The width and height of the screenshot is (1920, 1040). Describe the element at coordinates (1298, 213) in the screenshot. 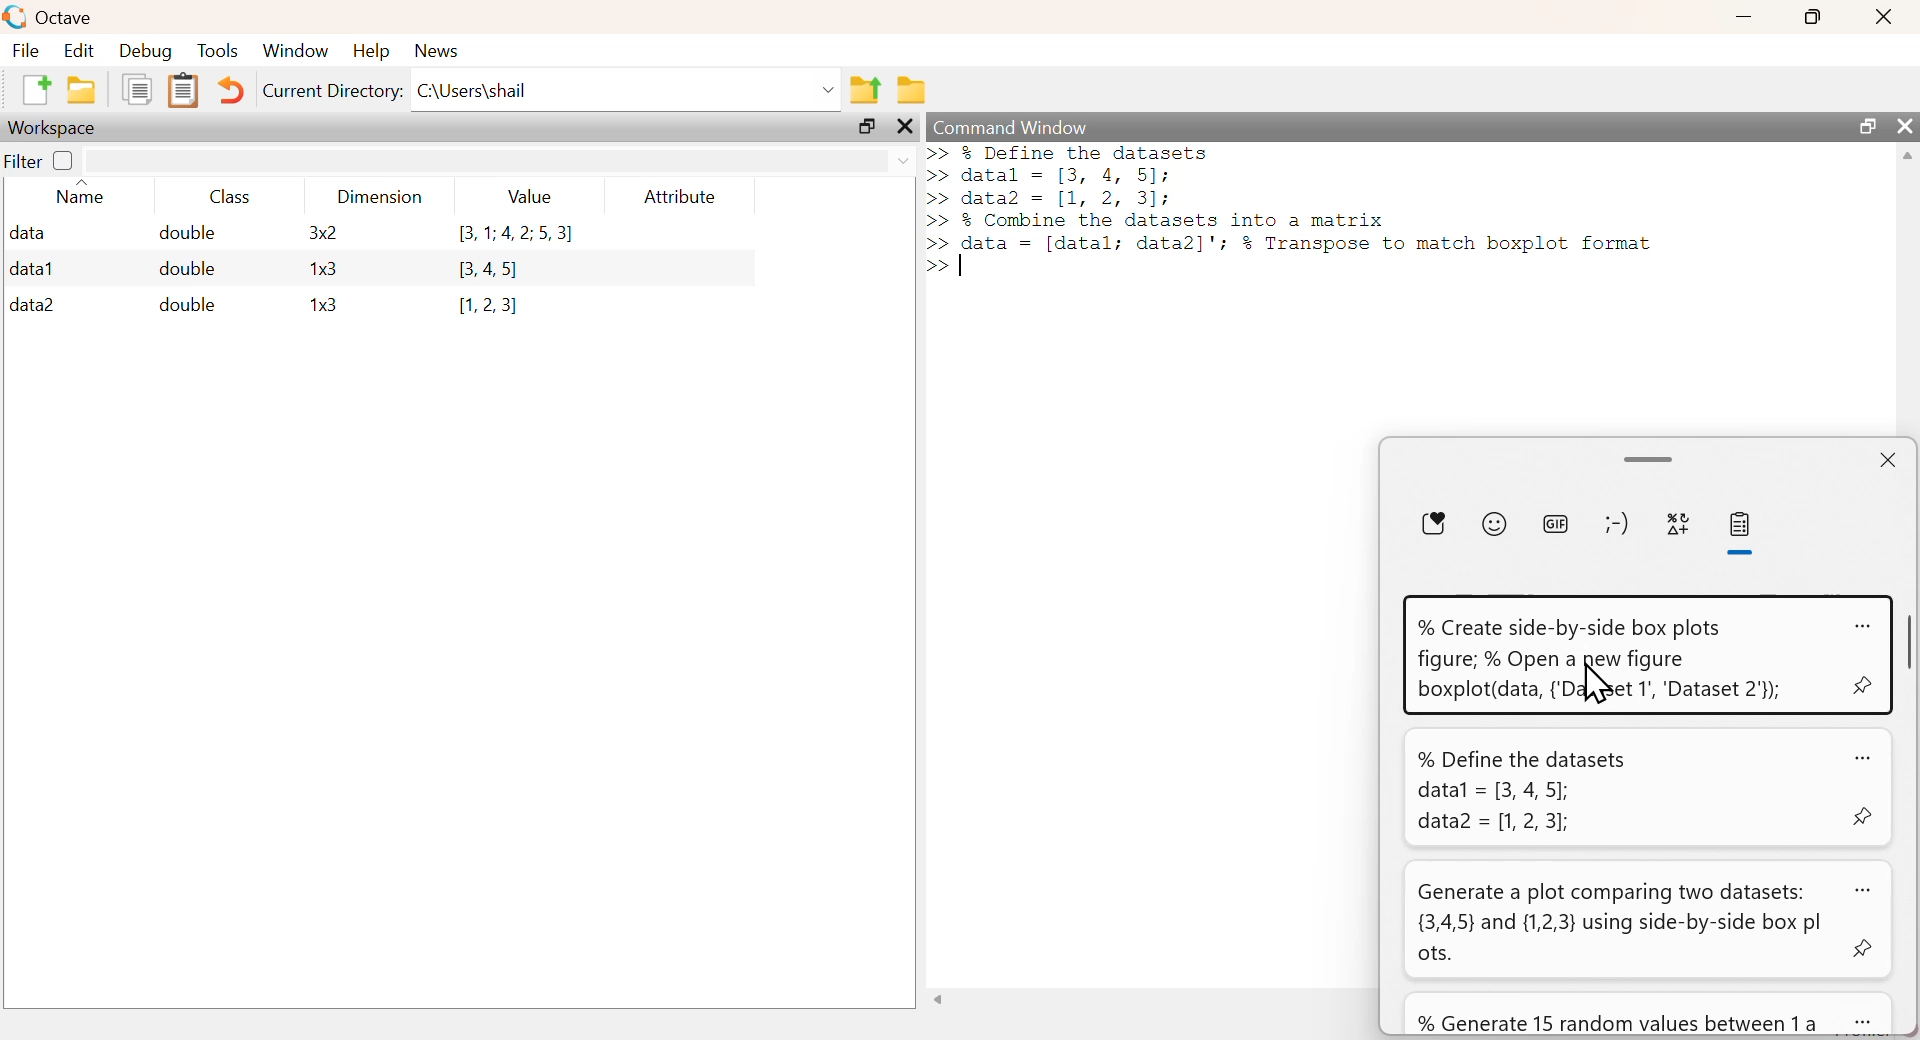

I see `>> % Define the datasets

>> datal = [3, 4, 5];

>> data2 = [1, 2, 3];

>> % Combine the datasets into a matrix

>> fee = [datal; data2]'; % Transpose to match boxplot format
>>` at that location.